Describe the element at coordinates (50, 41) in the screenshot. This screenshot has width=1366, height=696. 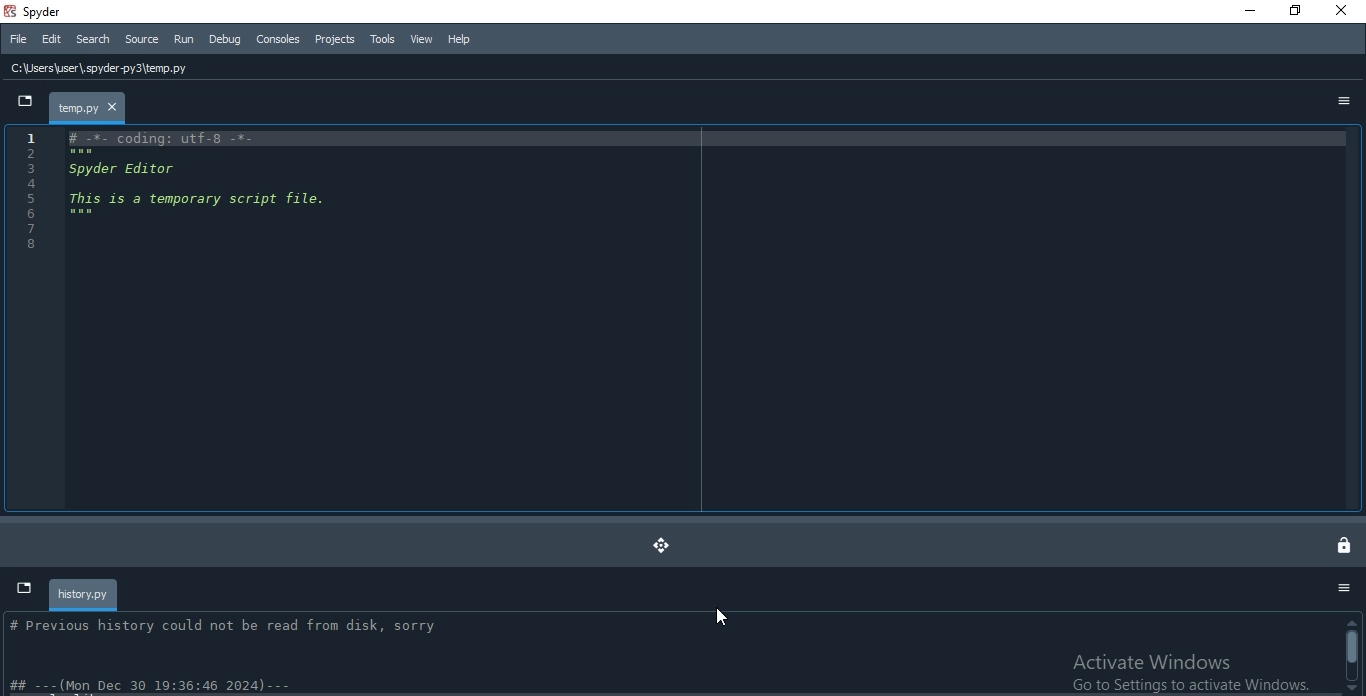
I see `Edit` at that location.